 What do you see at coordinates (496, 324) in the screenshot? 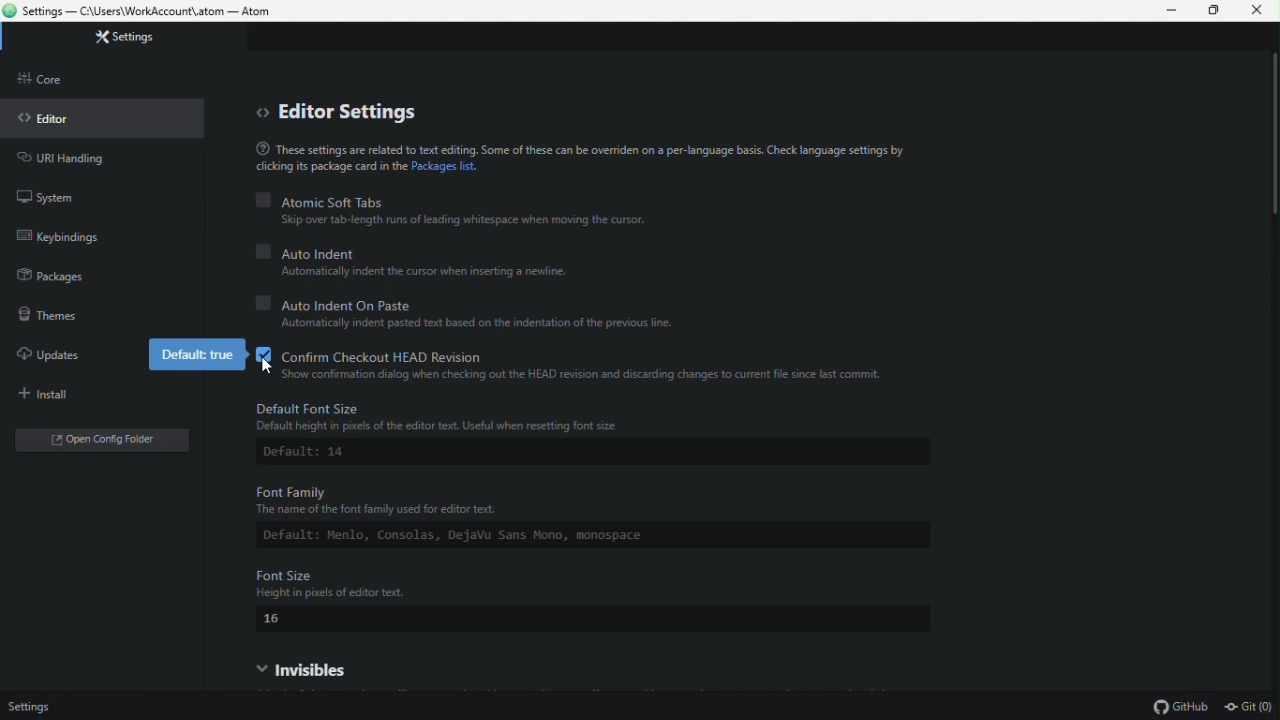
I see `© Automatically indent pasted text based on the indentation of the previous line.` at bounding box center [496, 324].